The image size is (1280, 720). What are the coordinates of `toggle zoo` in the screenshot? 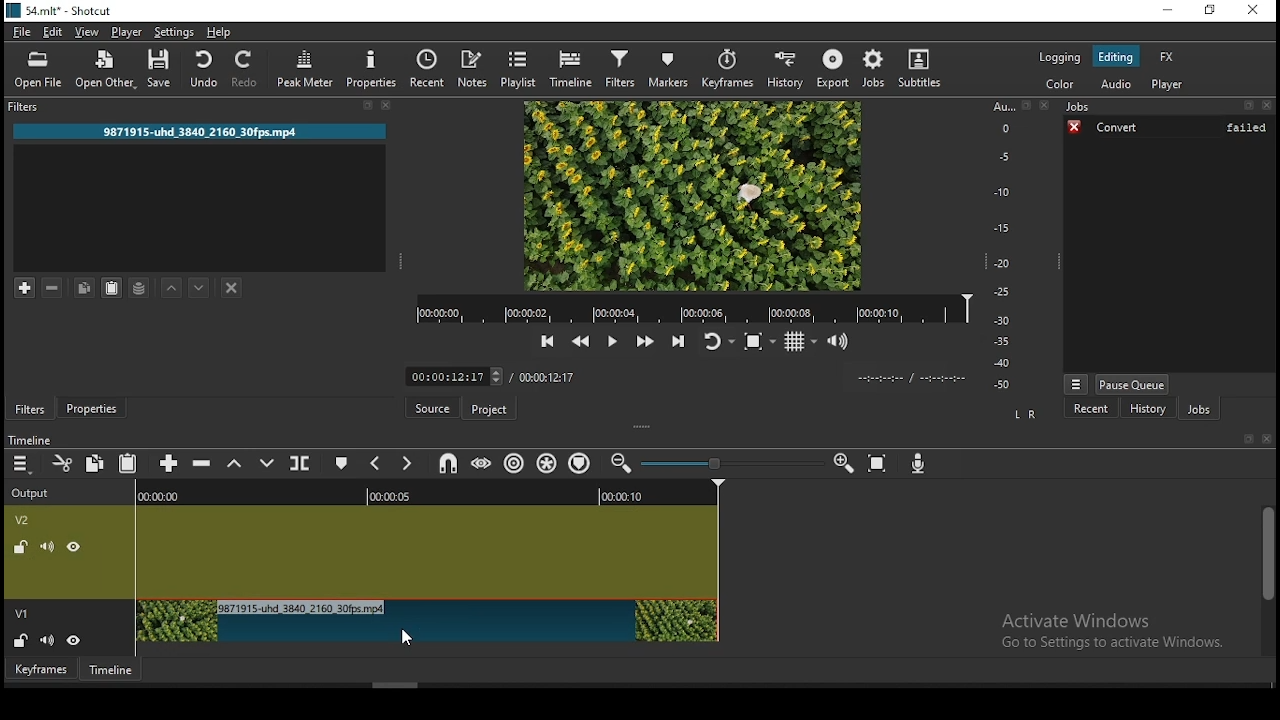 It's located at (757, 342).